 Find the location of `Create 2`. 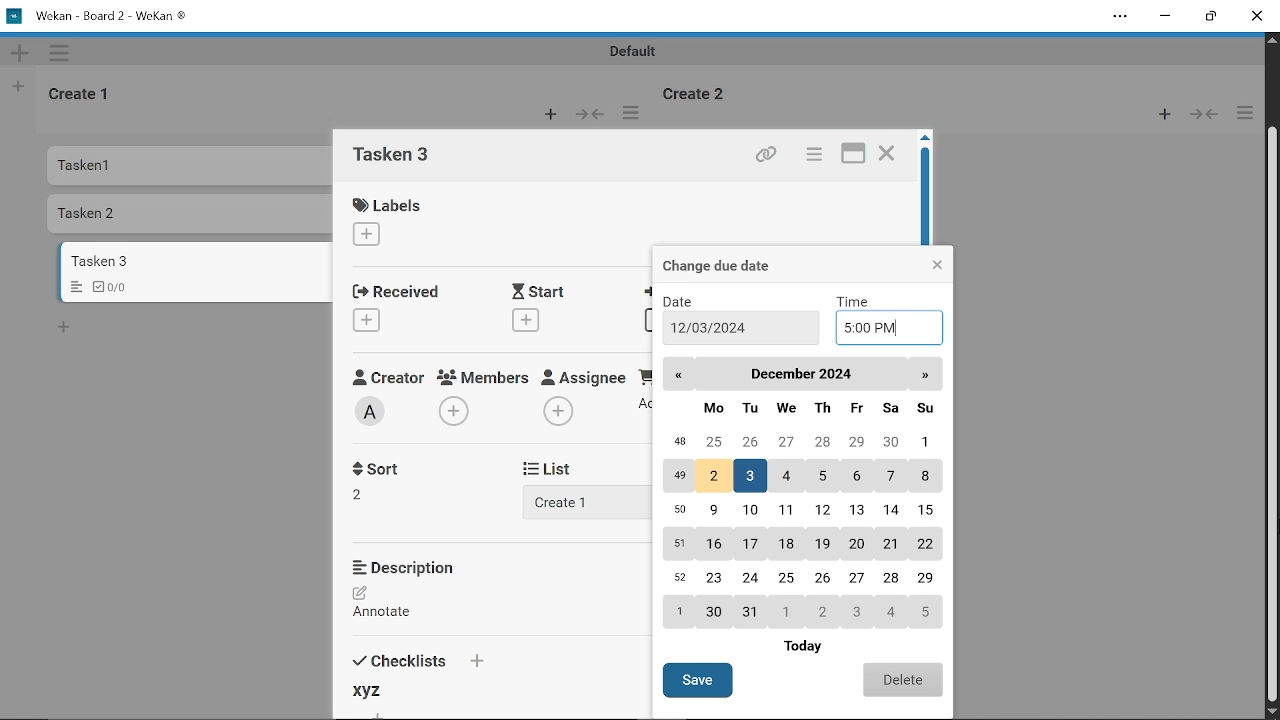

Create 2 is located at coordinates (700, 92).